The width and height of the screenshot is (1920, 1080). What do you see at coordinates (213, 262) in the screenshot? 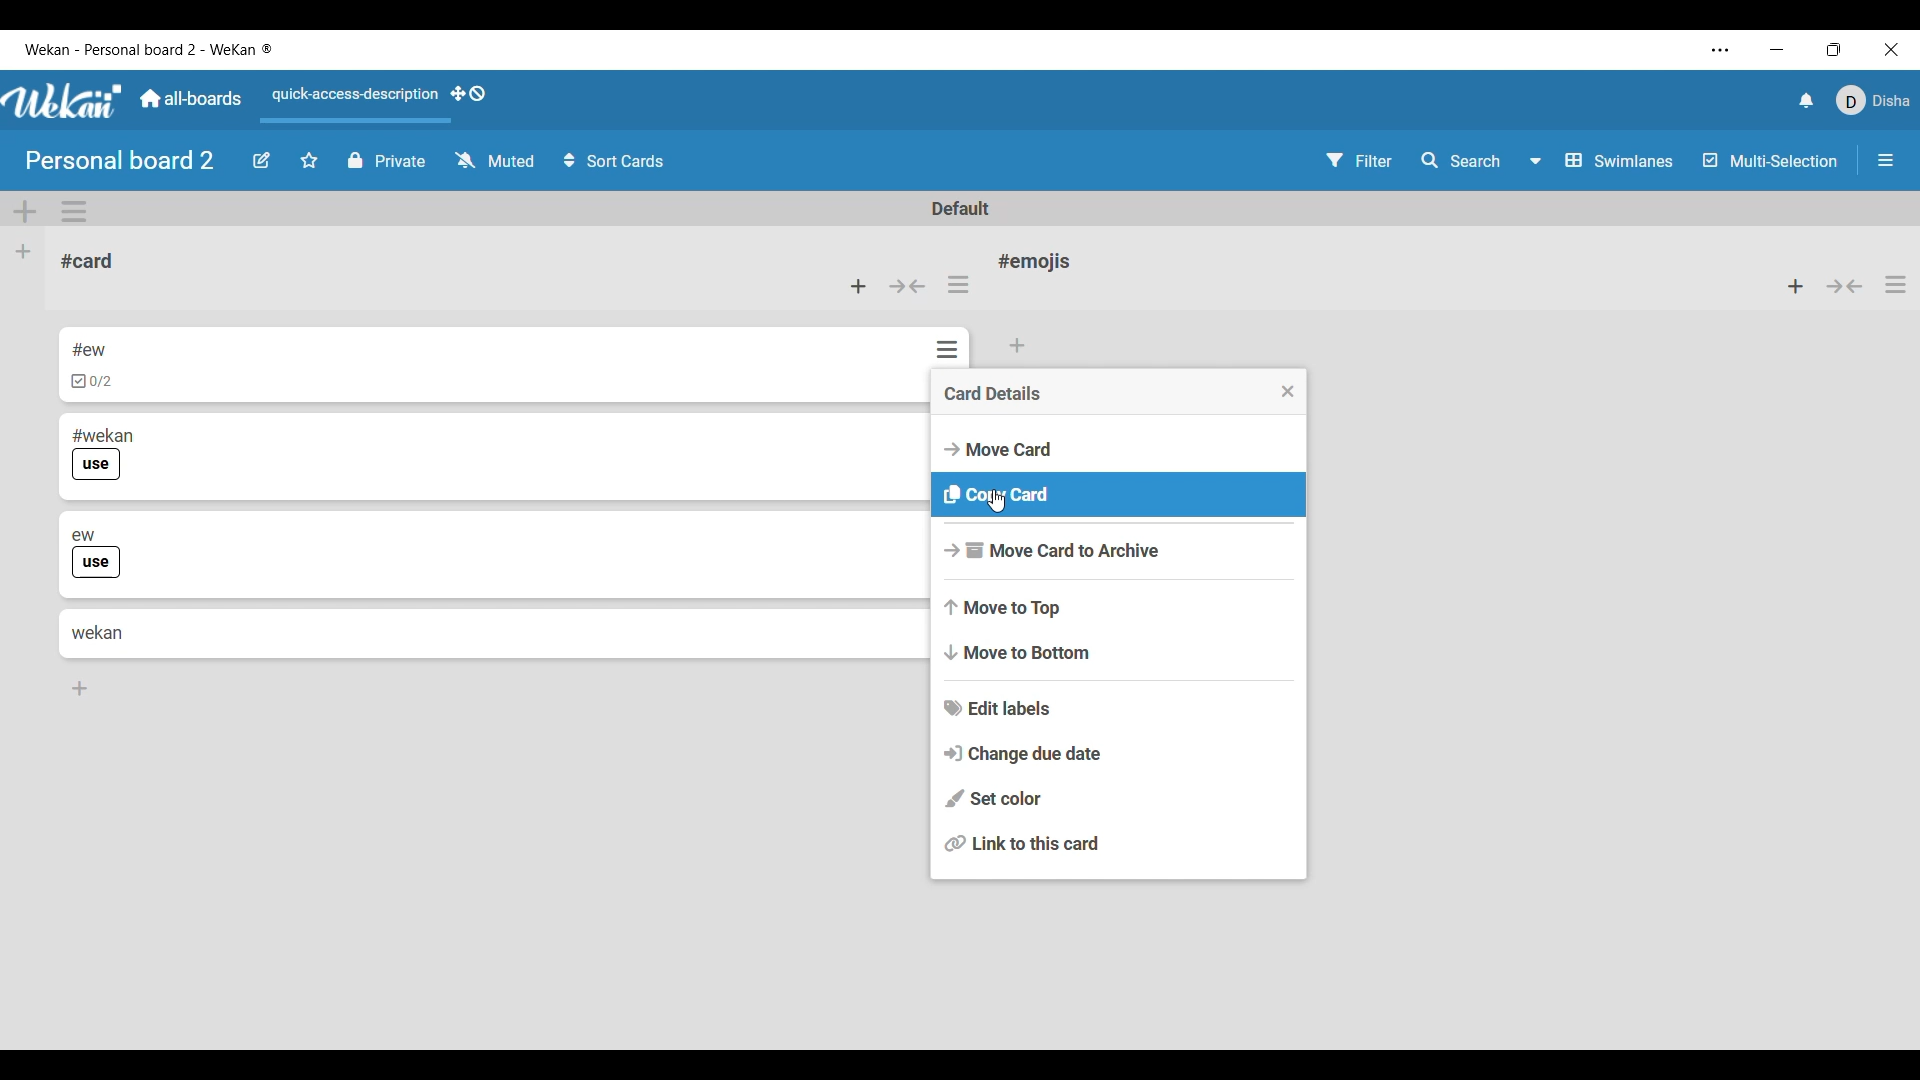
I see `Current list` at bounding box center [213, 262].